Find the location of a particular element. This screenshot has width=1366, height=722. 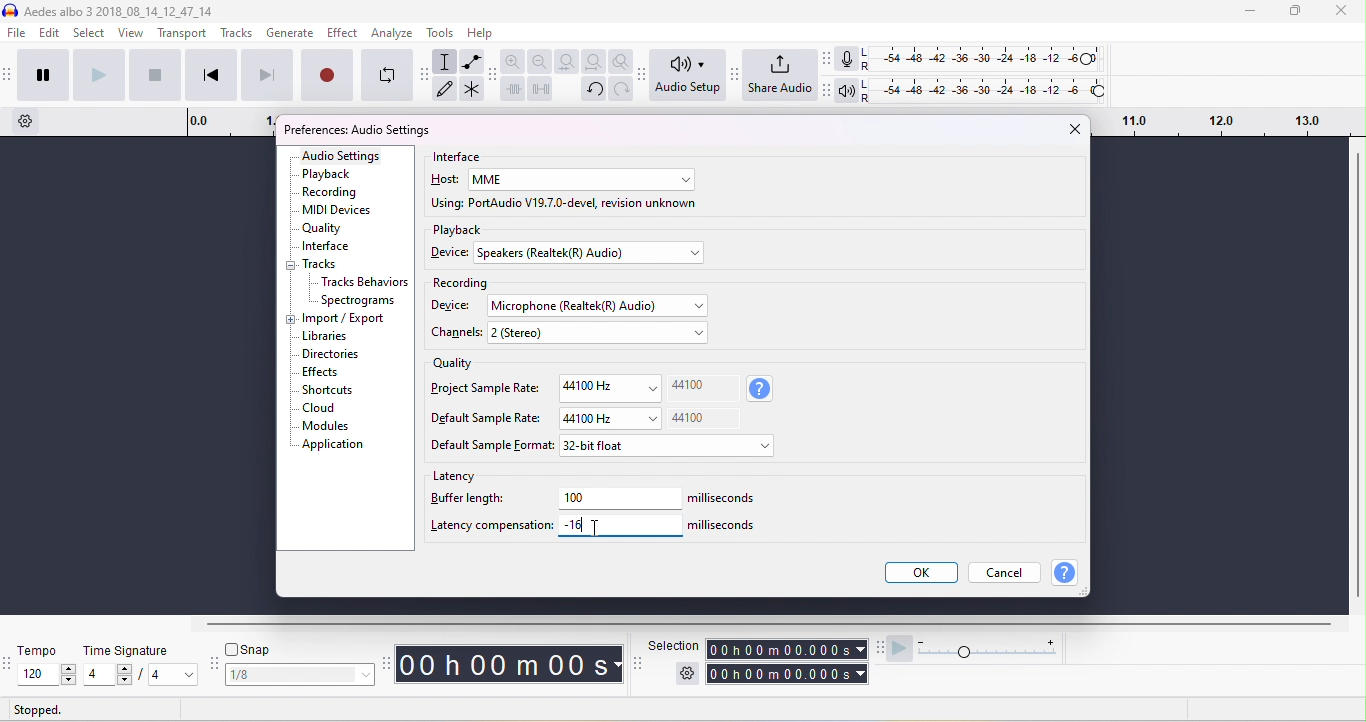

application is located at coordinates (333, 444).